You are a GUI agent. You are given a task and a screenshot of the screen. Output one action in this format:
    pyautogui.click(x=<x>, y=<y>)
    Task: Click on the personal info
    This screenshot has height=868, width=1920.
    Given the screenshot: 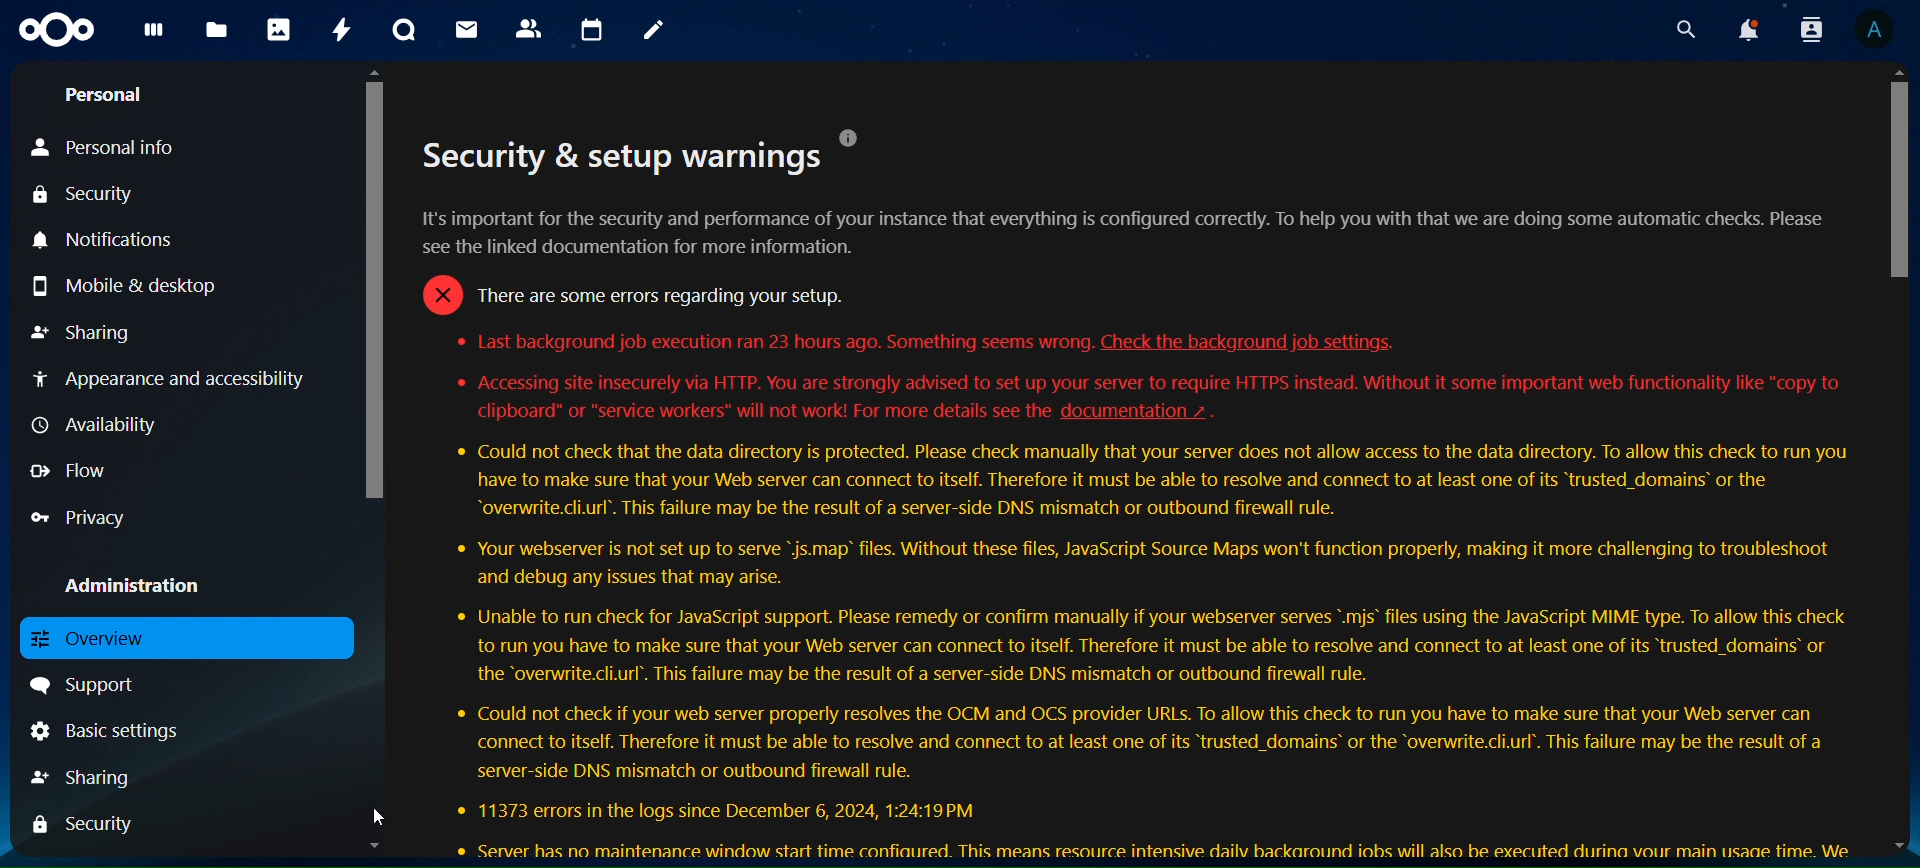 What is the action you would take?
    pyautogui.click(x=109, y=144)
    